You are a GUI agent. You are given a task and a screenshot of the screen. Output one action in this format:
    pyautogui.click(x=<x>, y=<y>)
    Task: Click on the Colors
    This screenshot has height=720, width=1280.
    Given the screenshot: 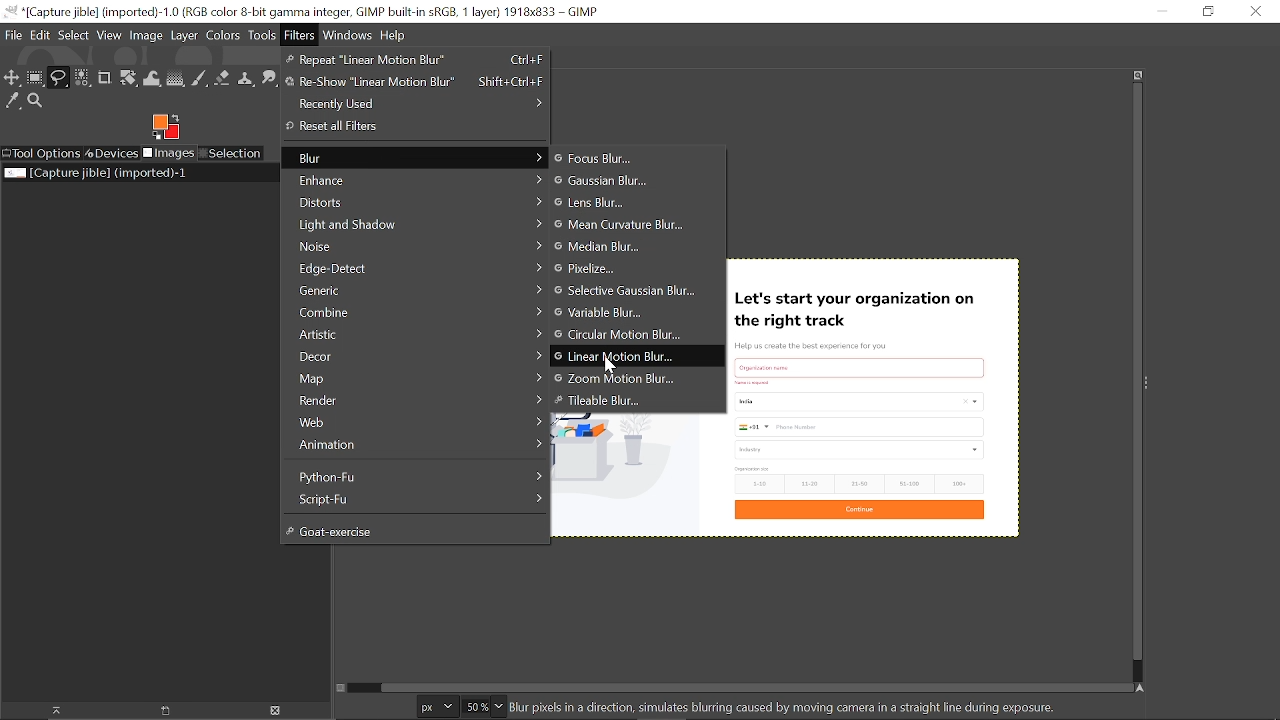 What is the action you would take?
    pyautogui.click(x=222, y=37)
    